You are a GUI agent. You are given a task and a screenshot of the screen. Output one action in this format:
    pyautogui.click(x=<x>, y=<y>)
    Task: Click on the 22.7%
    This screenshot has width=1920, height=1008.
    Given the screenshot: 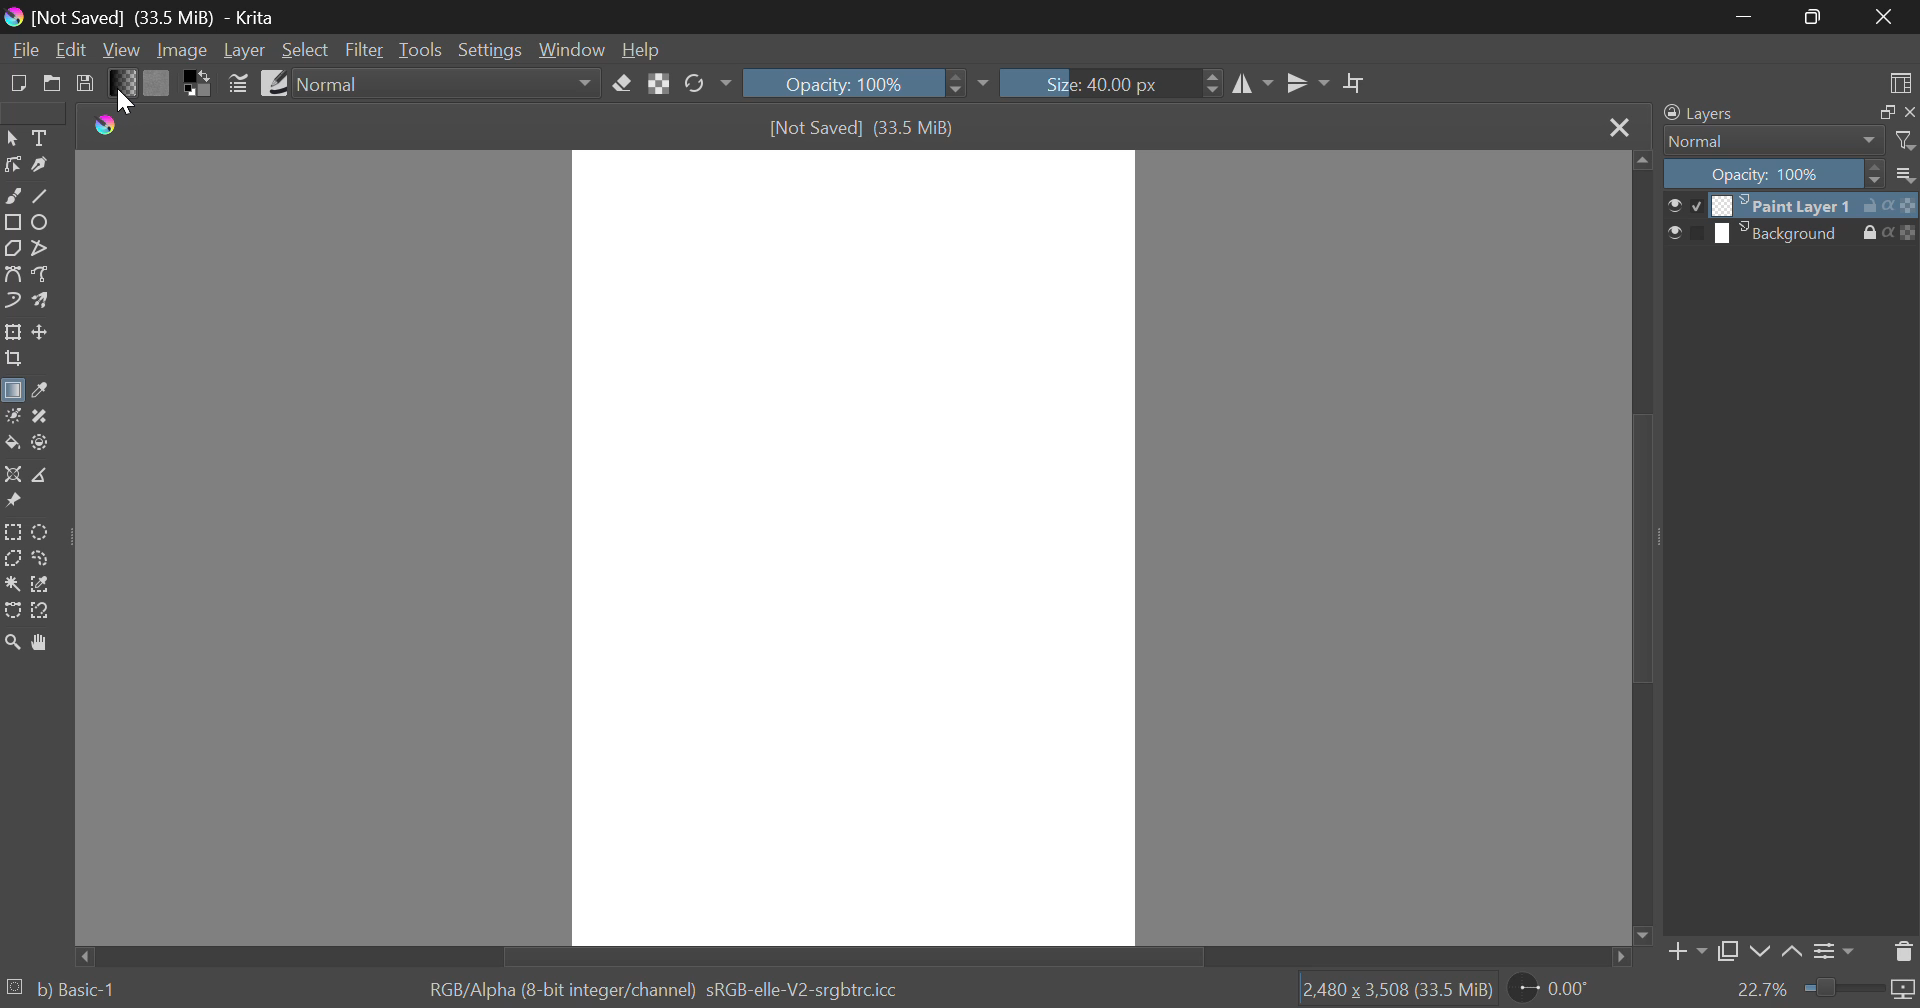 What is the action you would take?
    pyautogui.click(x=1825, y=991)
    